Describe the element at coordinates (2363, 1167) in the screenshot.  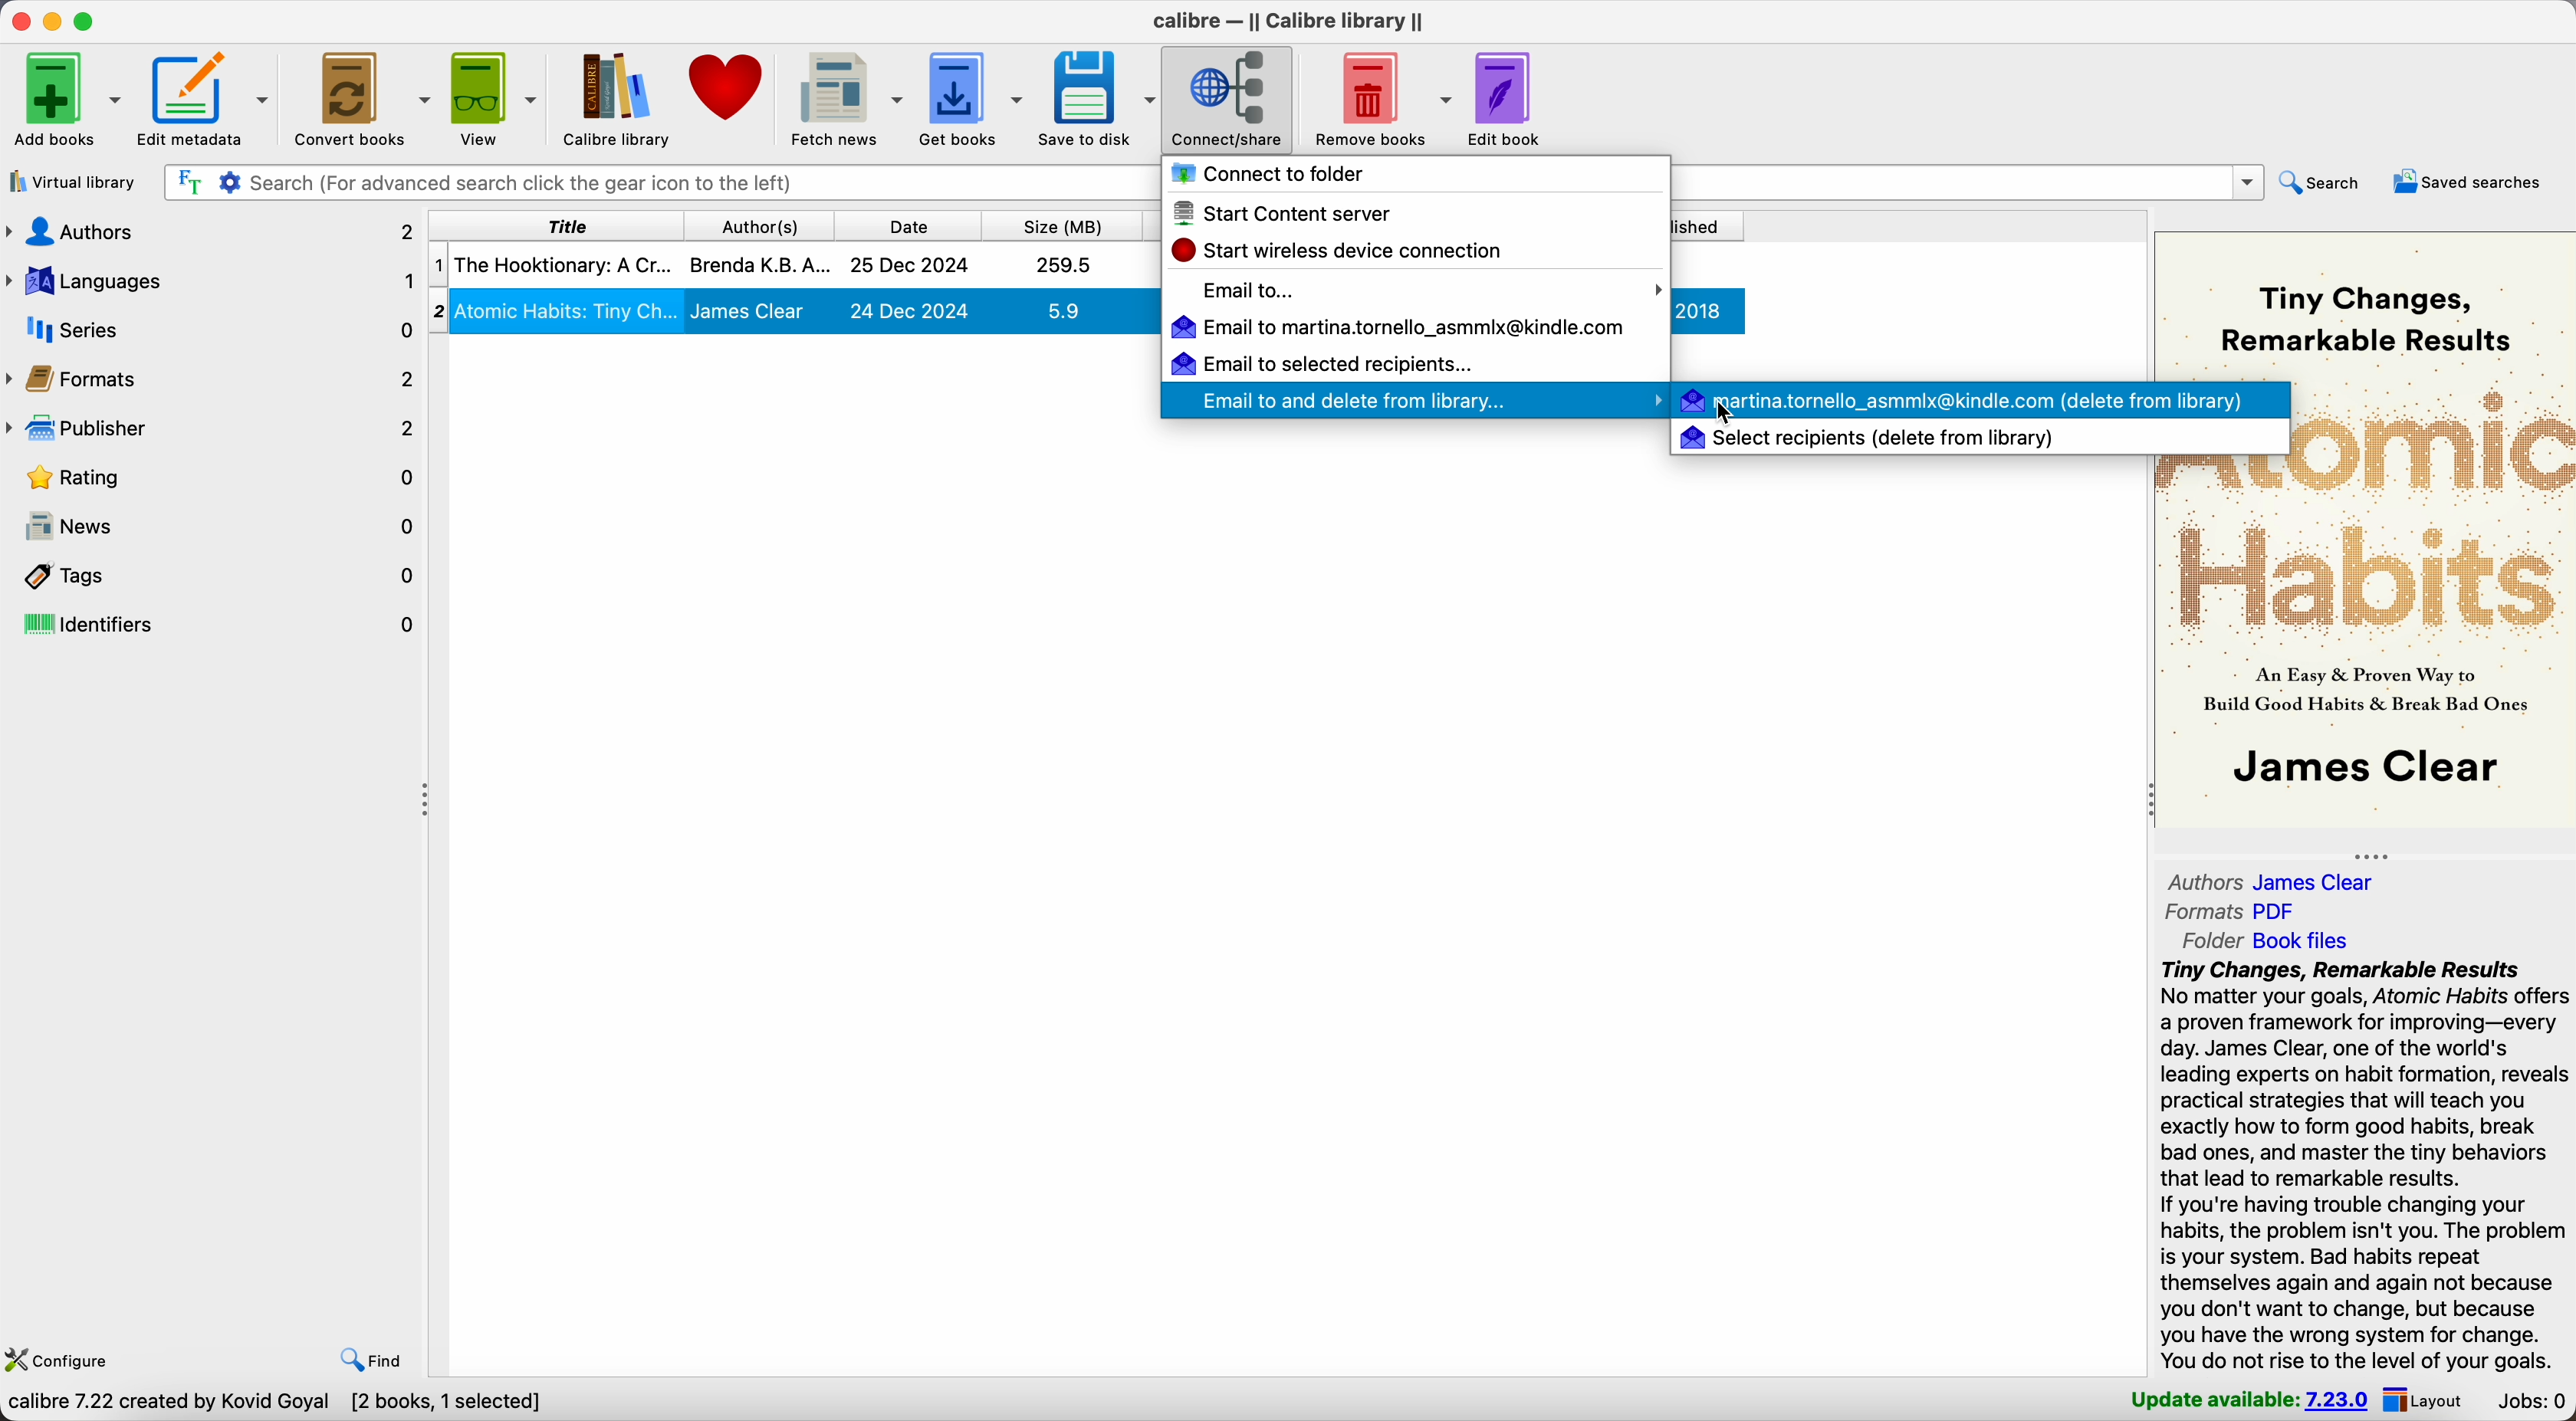
I see `Tiny Changes, Remarkable Results

No matter your goals, Atomic Habits offers
a proven framework for improving—every
day. James Clear, one of the world's
leading experts on habit formation, reveals
practical strategies that will teach you
exactly how to form good habits, break
bad ones, and master the tiny behaviors
that lead to remarkable results.

If you're having trouble changing your
habits, the problem isn't you. The problem
is your system. Bad habits repeat
themselves again and again not because
you don't want to change, but because
you have the wrong system for change.
You do not rise to the level of your goals.` at that location.